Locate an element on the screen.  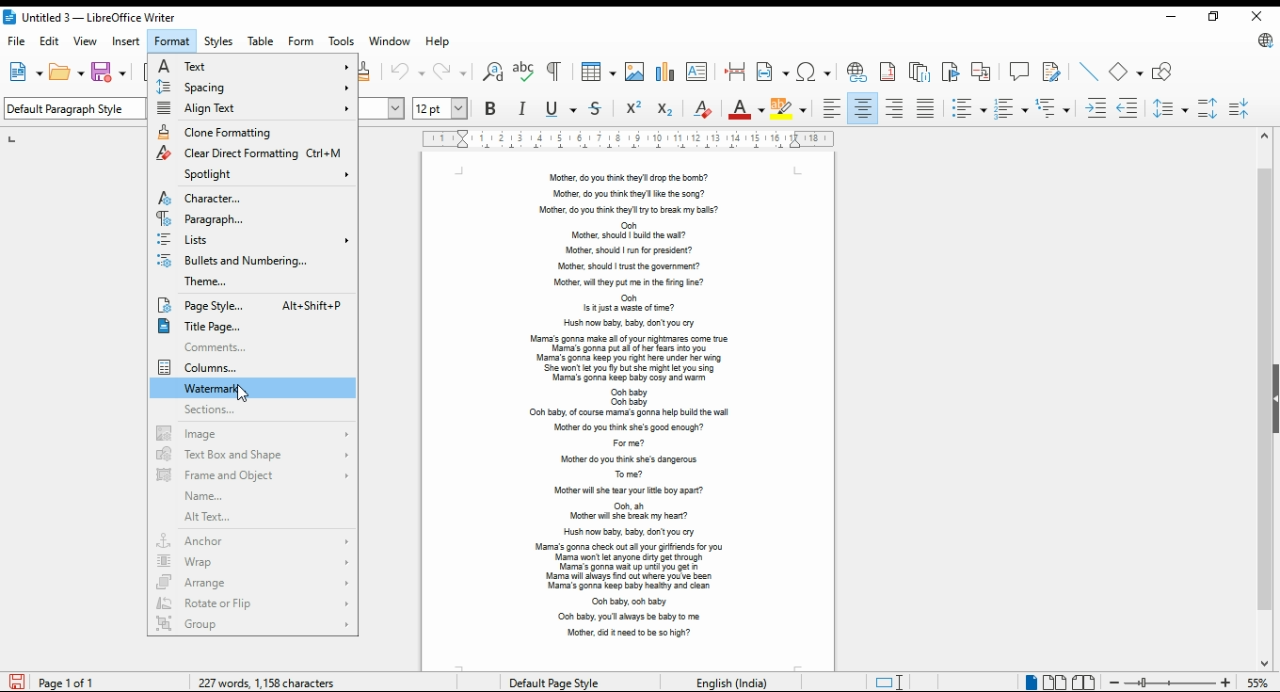
insert comment is located at coordinates (1020, 71).